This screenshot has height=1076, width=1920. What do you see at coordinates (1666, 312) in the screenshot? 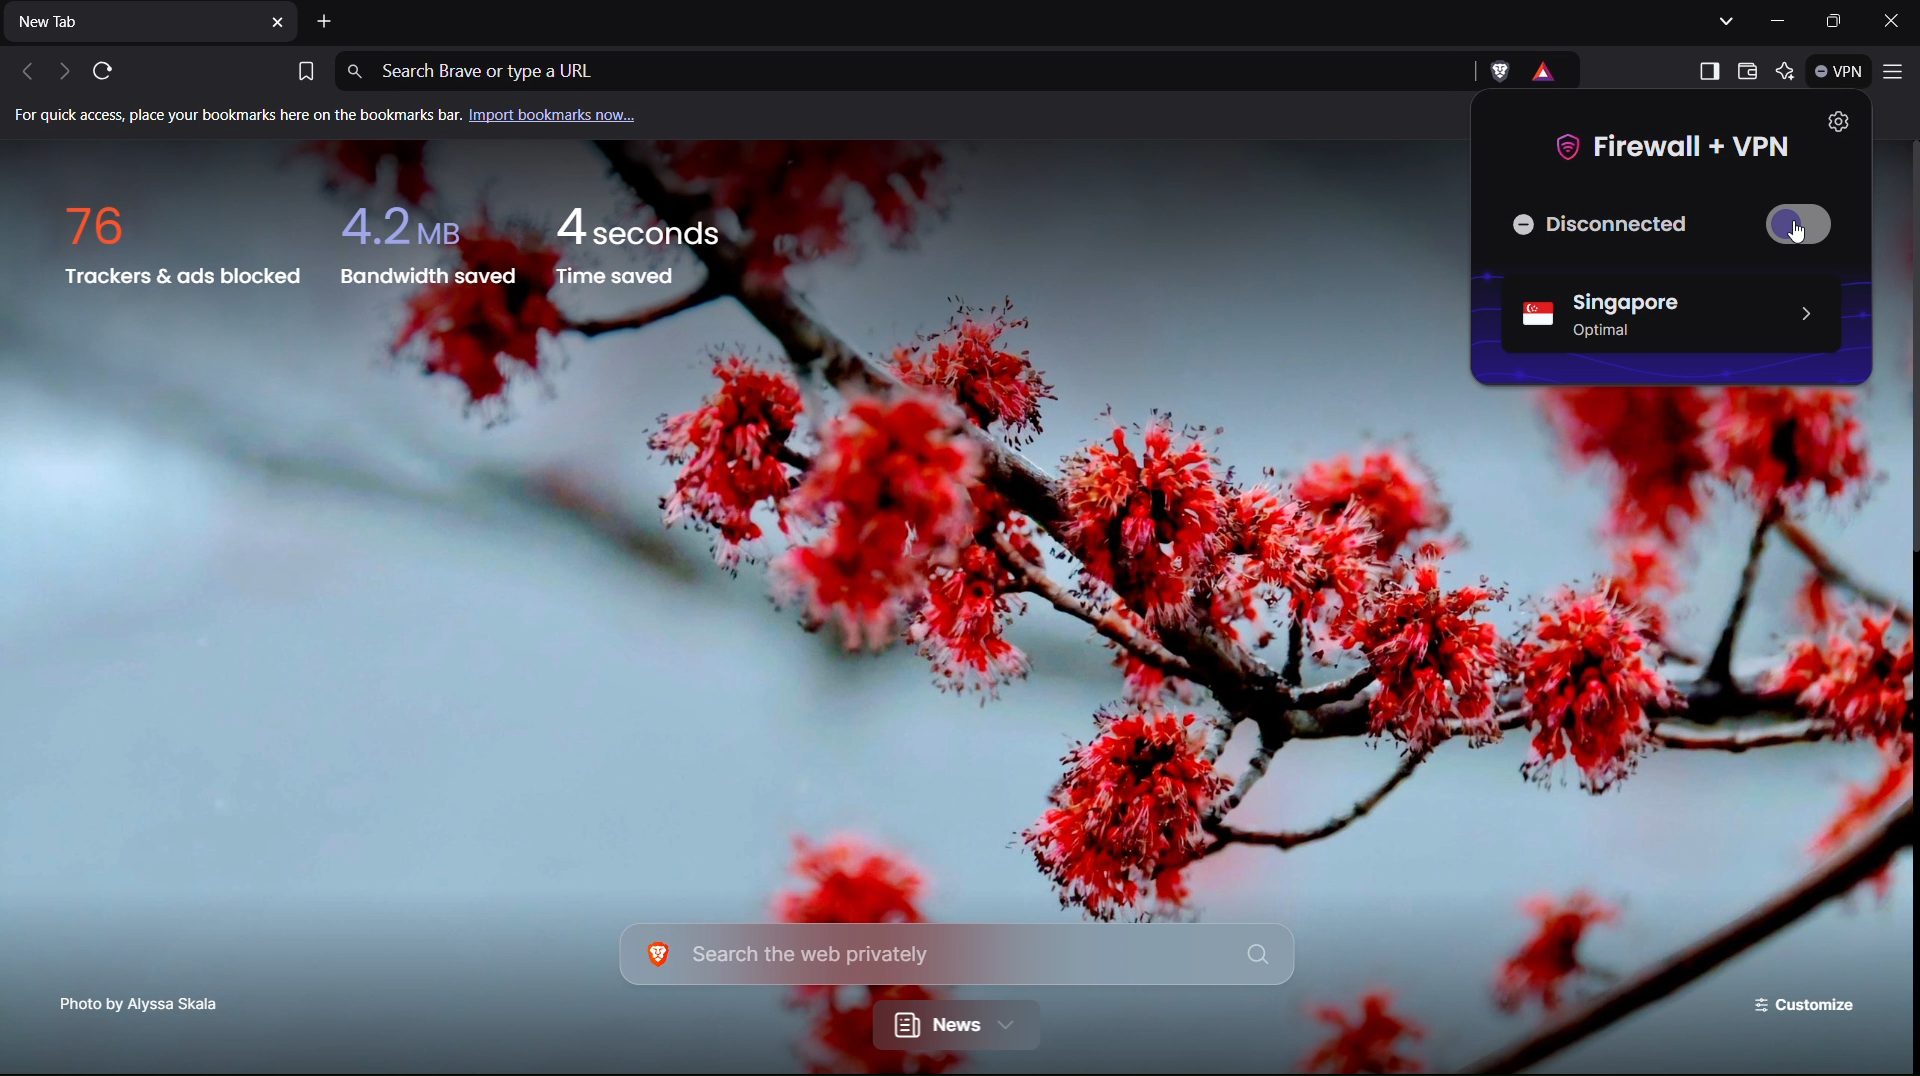
I see `Singapore Server` at bounding box center [1666, 312].